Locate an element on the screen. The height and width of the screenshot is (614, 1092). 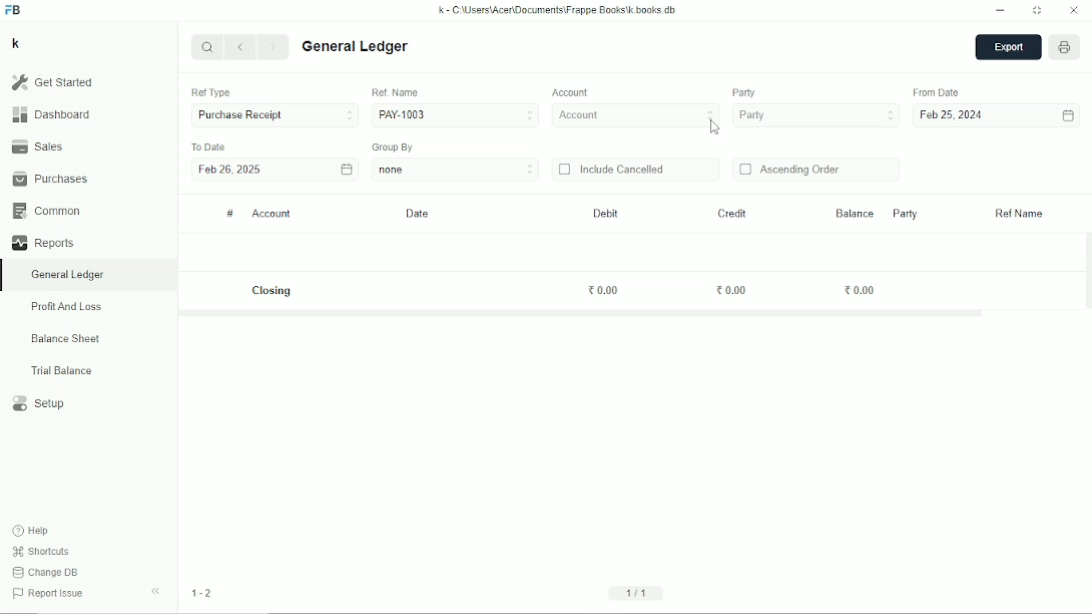
Balance is located at coordinates (854, 212).